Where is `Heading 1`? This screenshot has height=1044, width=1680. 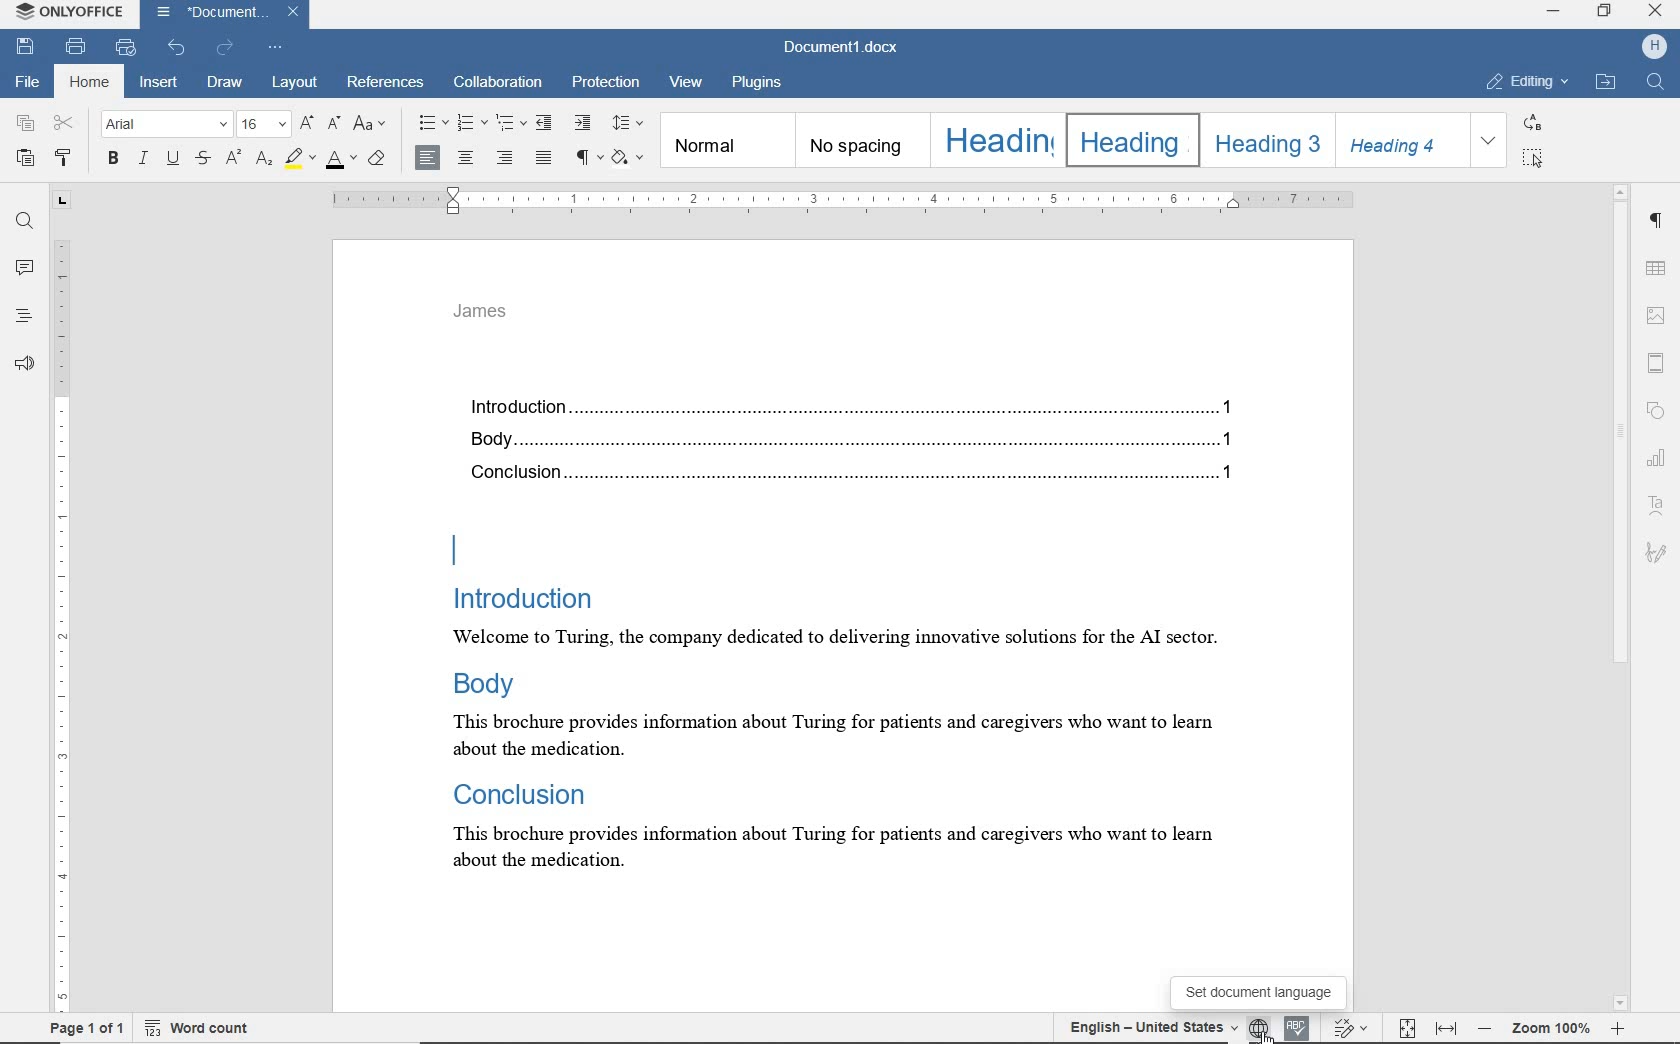 Heading 1 is located at coordinates (995, 140).